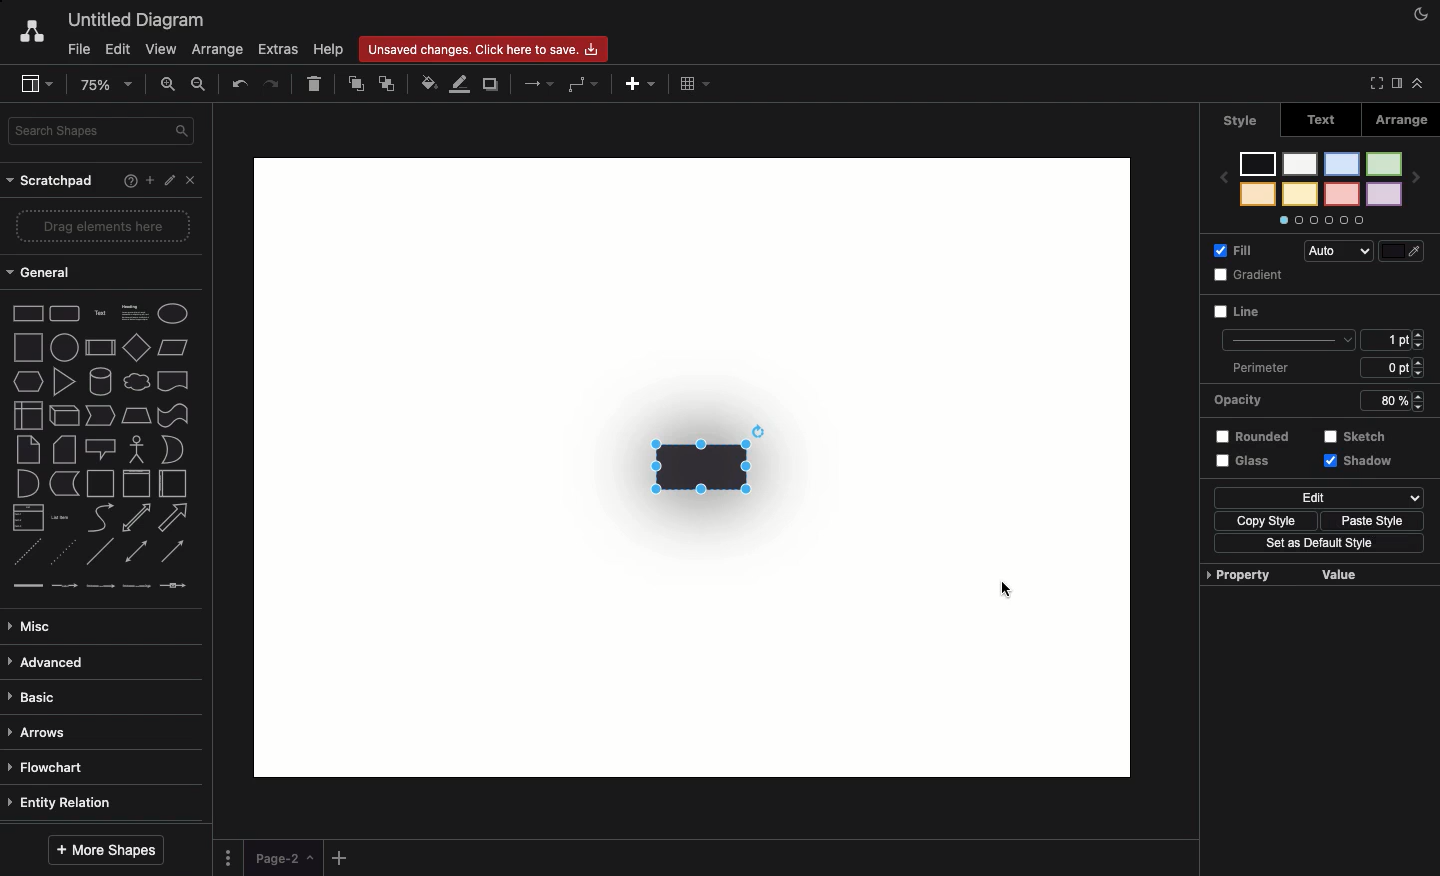 This screenshot has width=1440, height=876. Describe the element at coordinates (1236, 399) in the screenshot. I see `Opacity` at that location.